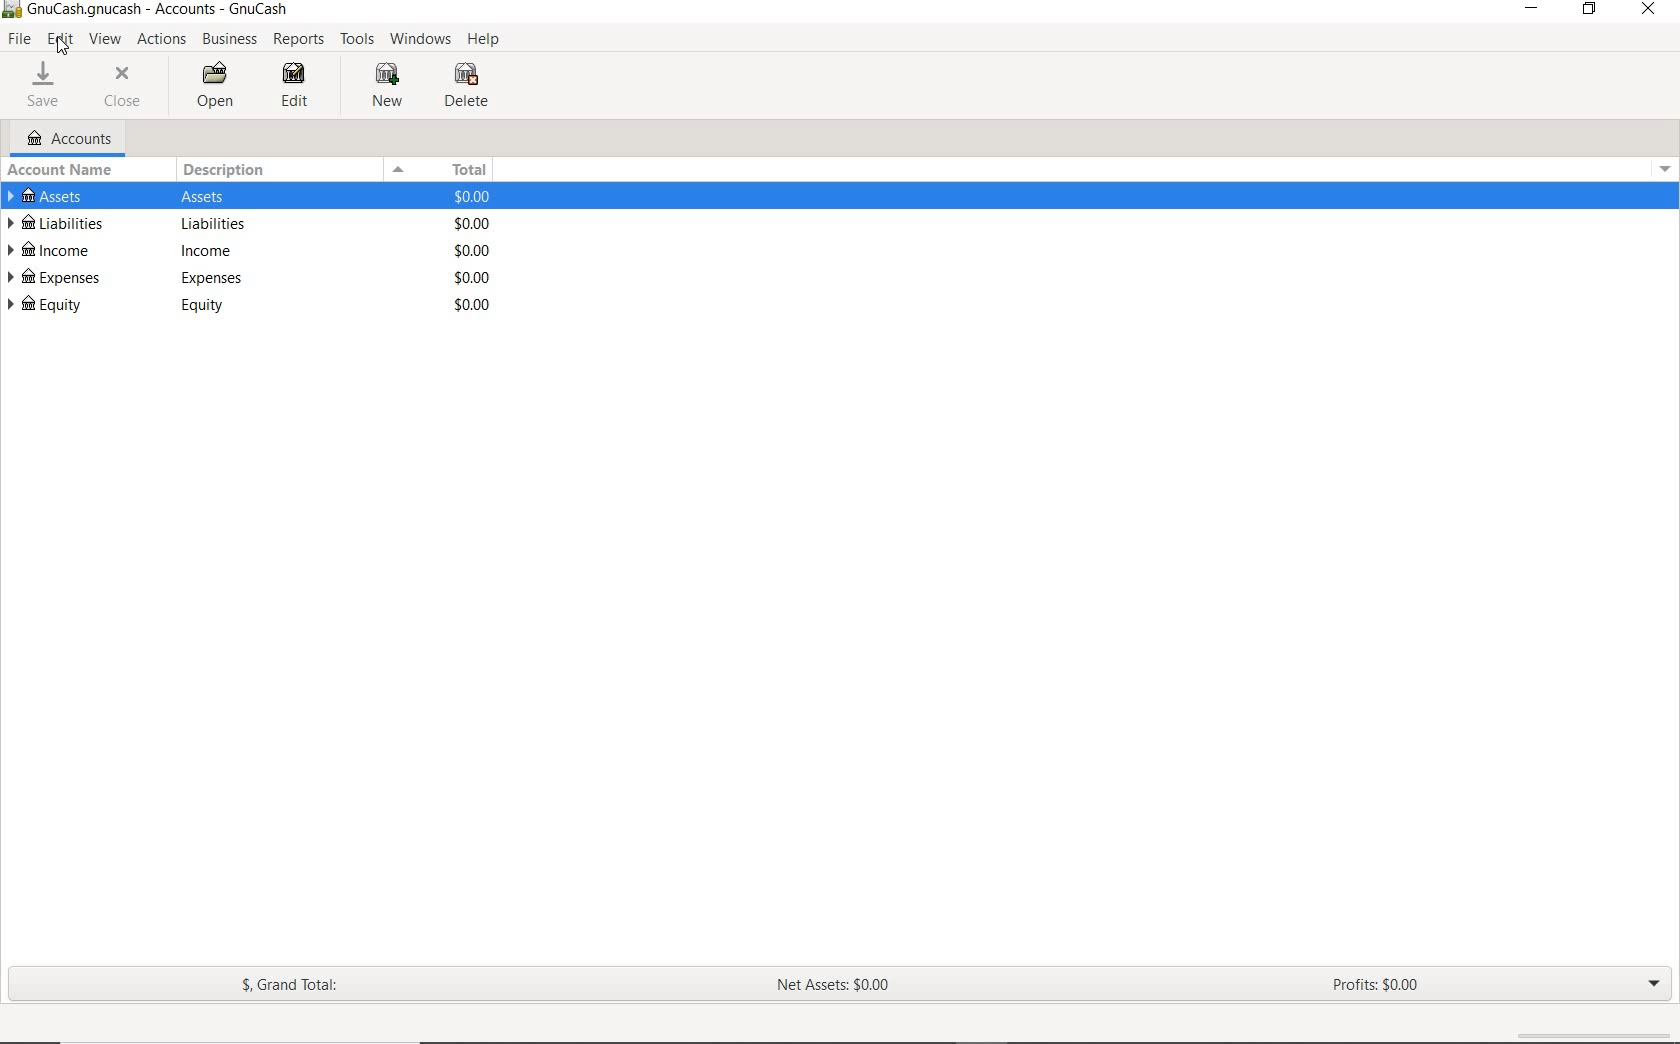 The width and height of the screenshot is (1680, 1044). What do you see at coordinates (59, 40) in the screenshot?
I see `EDIT` at bounding box center [59, 40].